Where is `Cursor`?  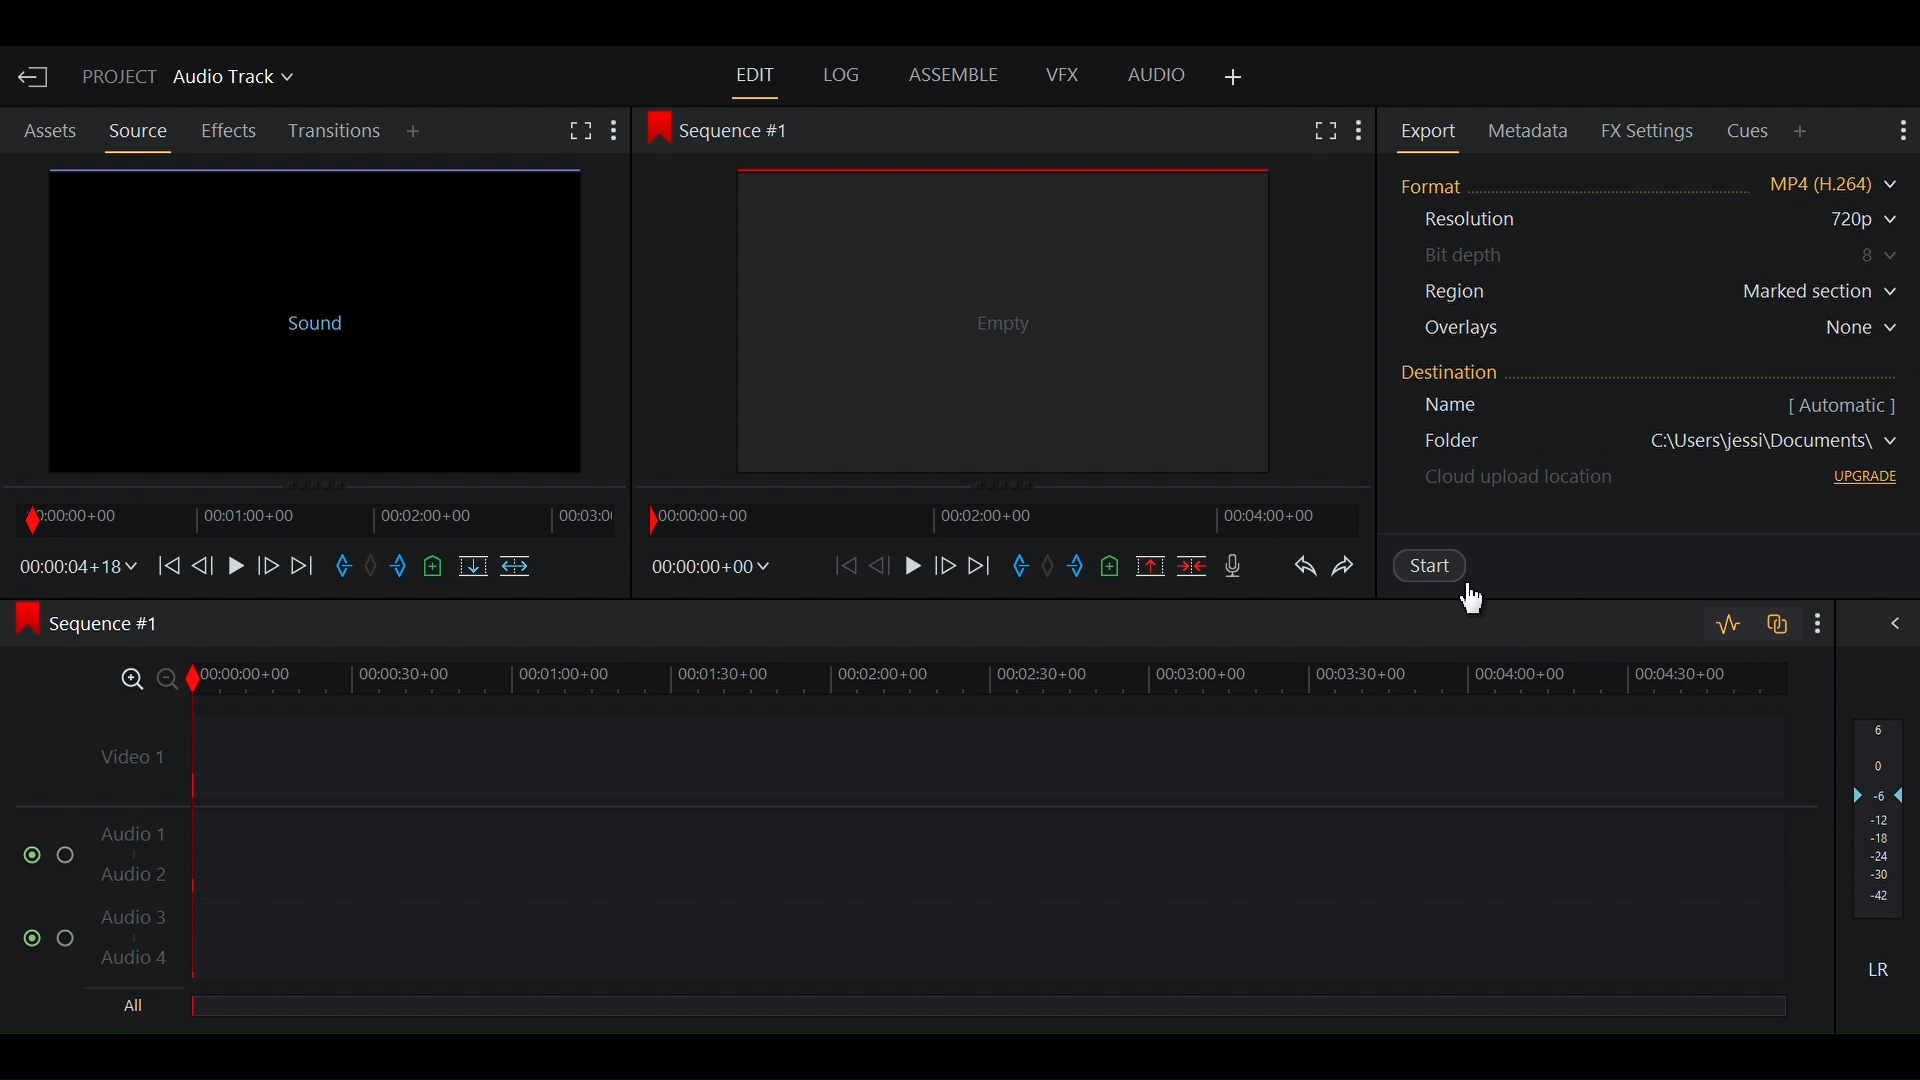 Cursor is located at coordinates (1477, 602).